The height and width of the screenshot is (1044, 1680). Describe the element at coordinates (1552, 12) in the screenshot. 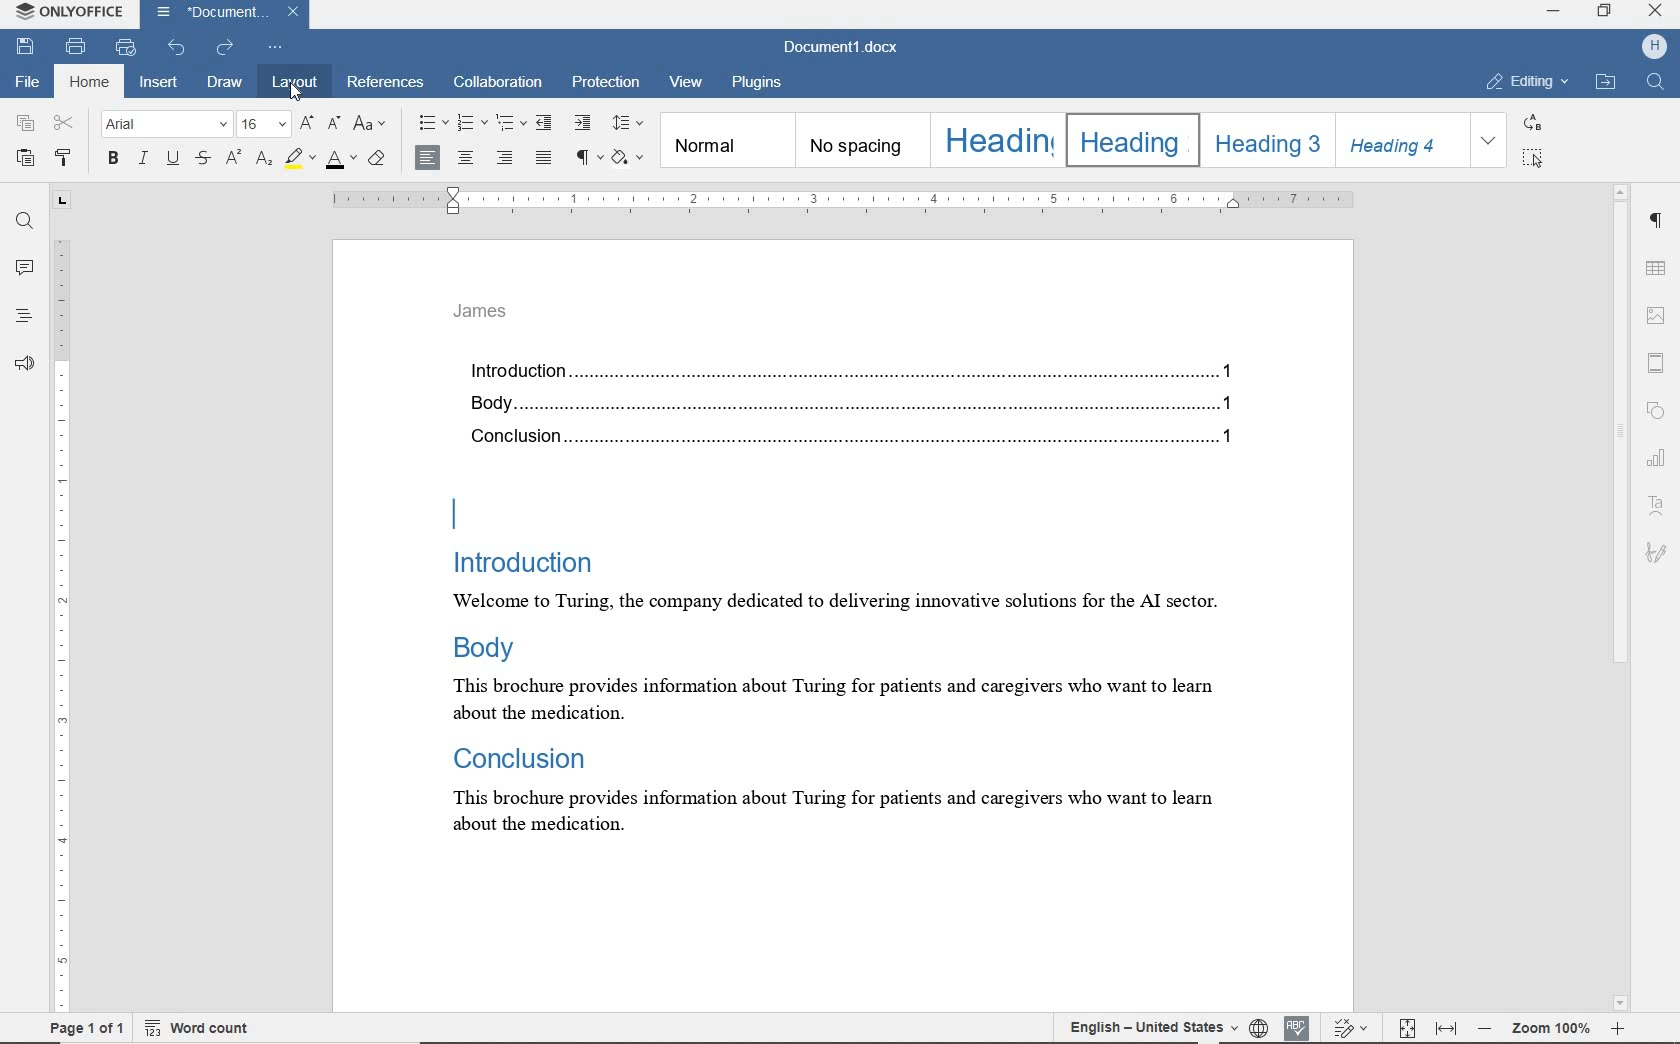

I see `MINIMIZE` at that location.